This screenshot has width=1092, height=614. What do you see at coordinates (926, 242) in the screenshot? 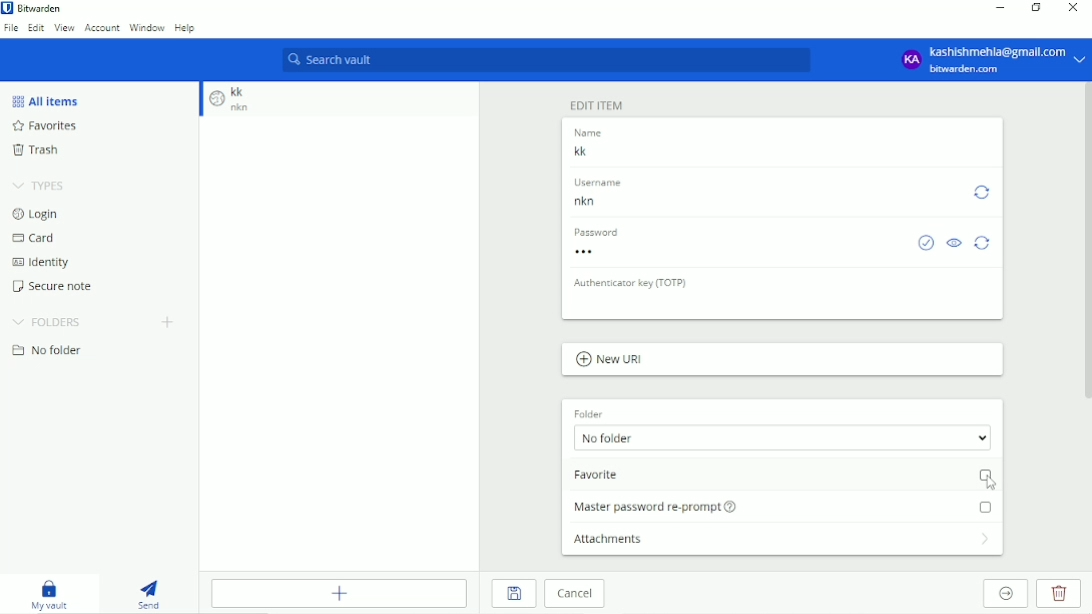
I see `Check if password has been exposed` at bounding box center [926, 242].